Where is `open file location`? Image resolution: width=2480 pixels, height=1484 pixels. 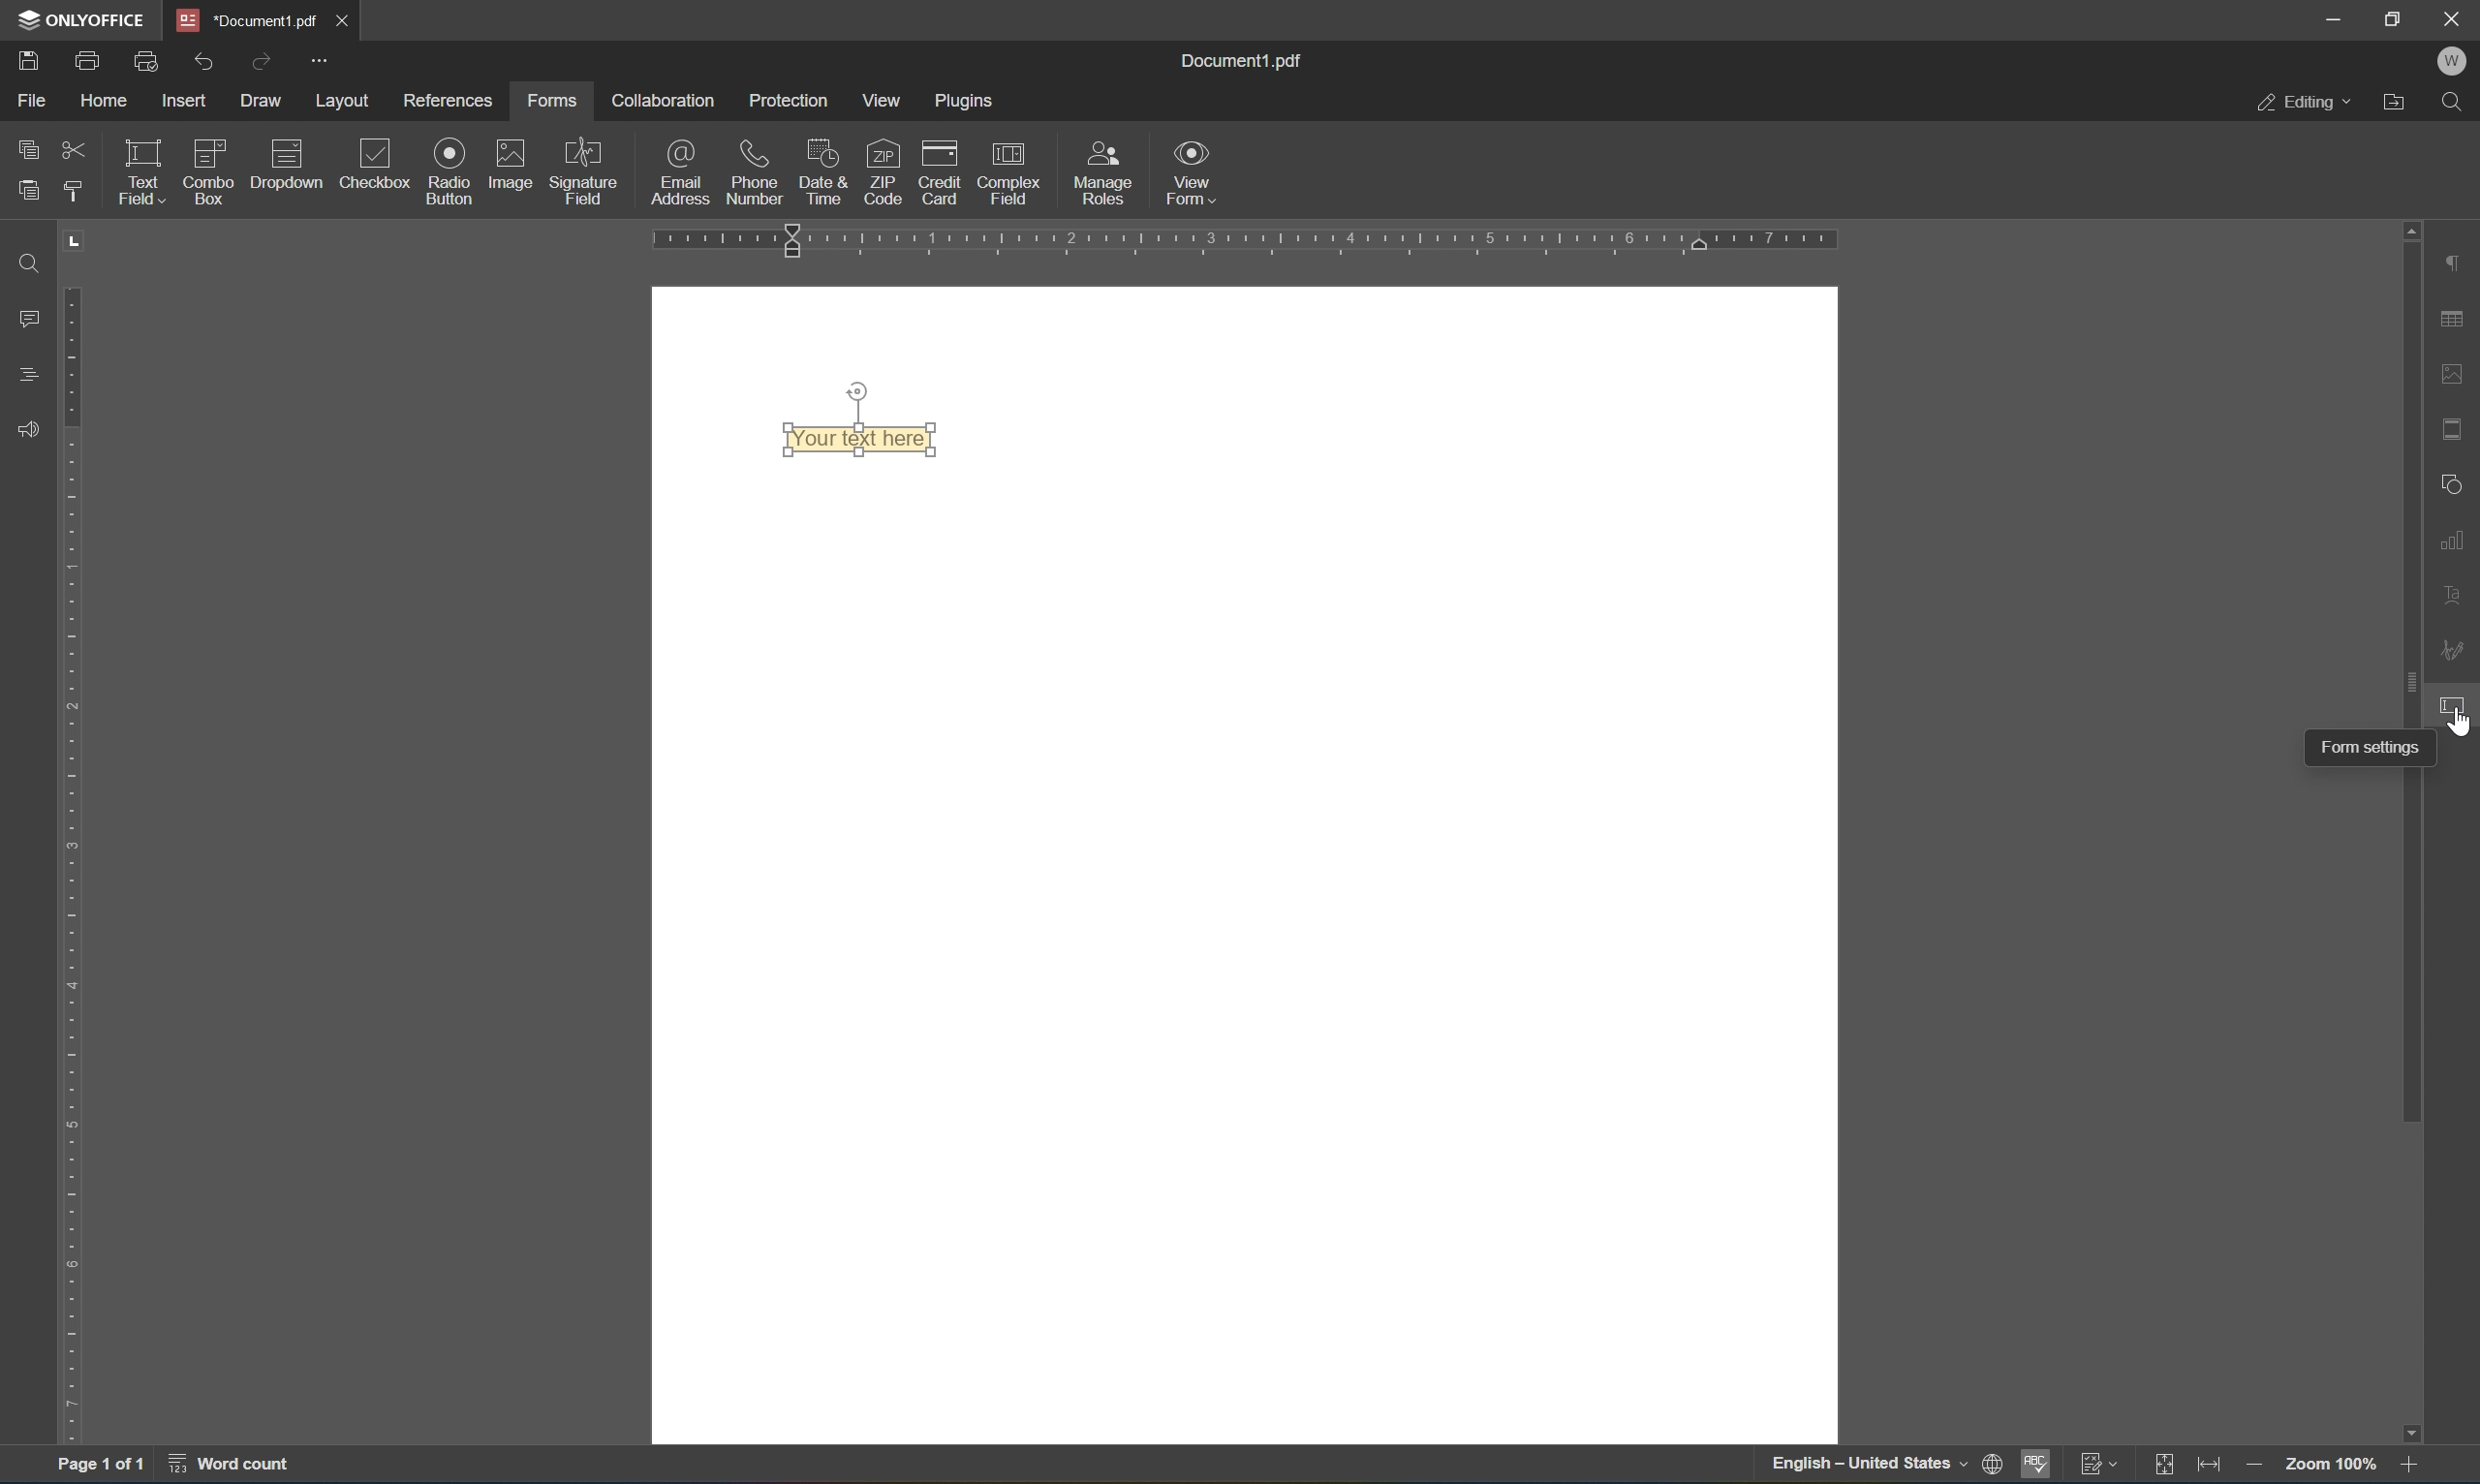 open file location is located at coordinates (2396, 104).